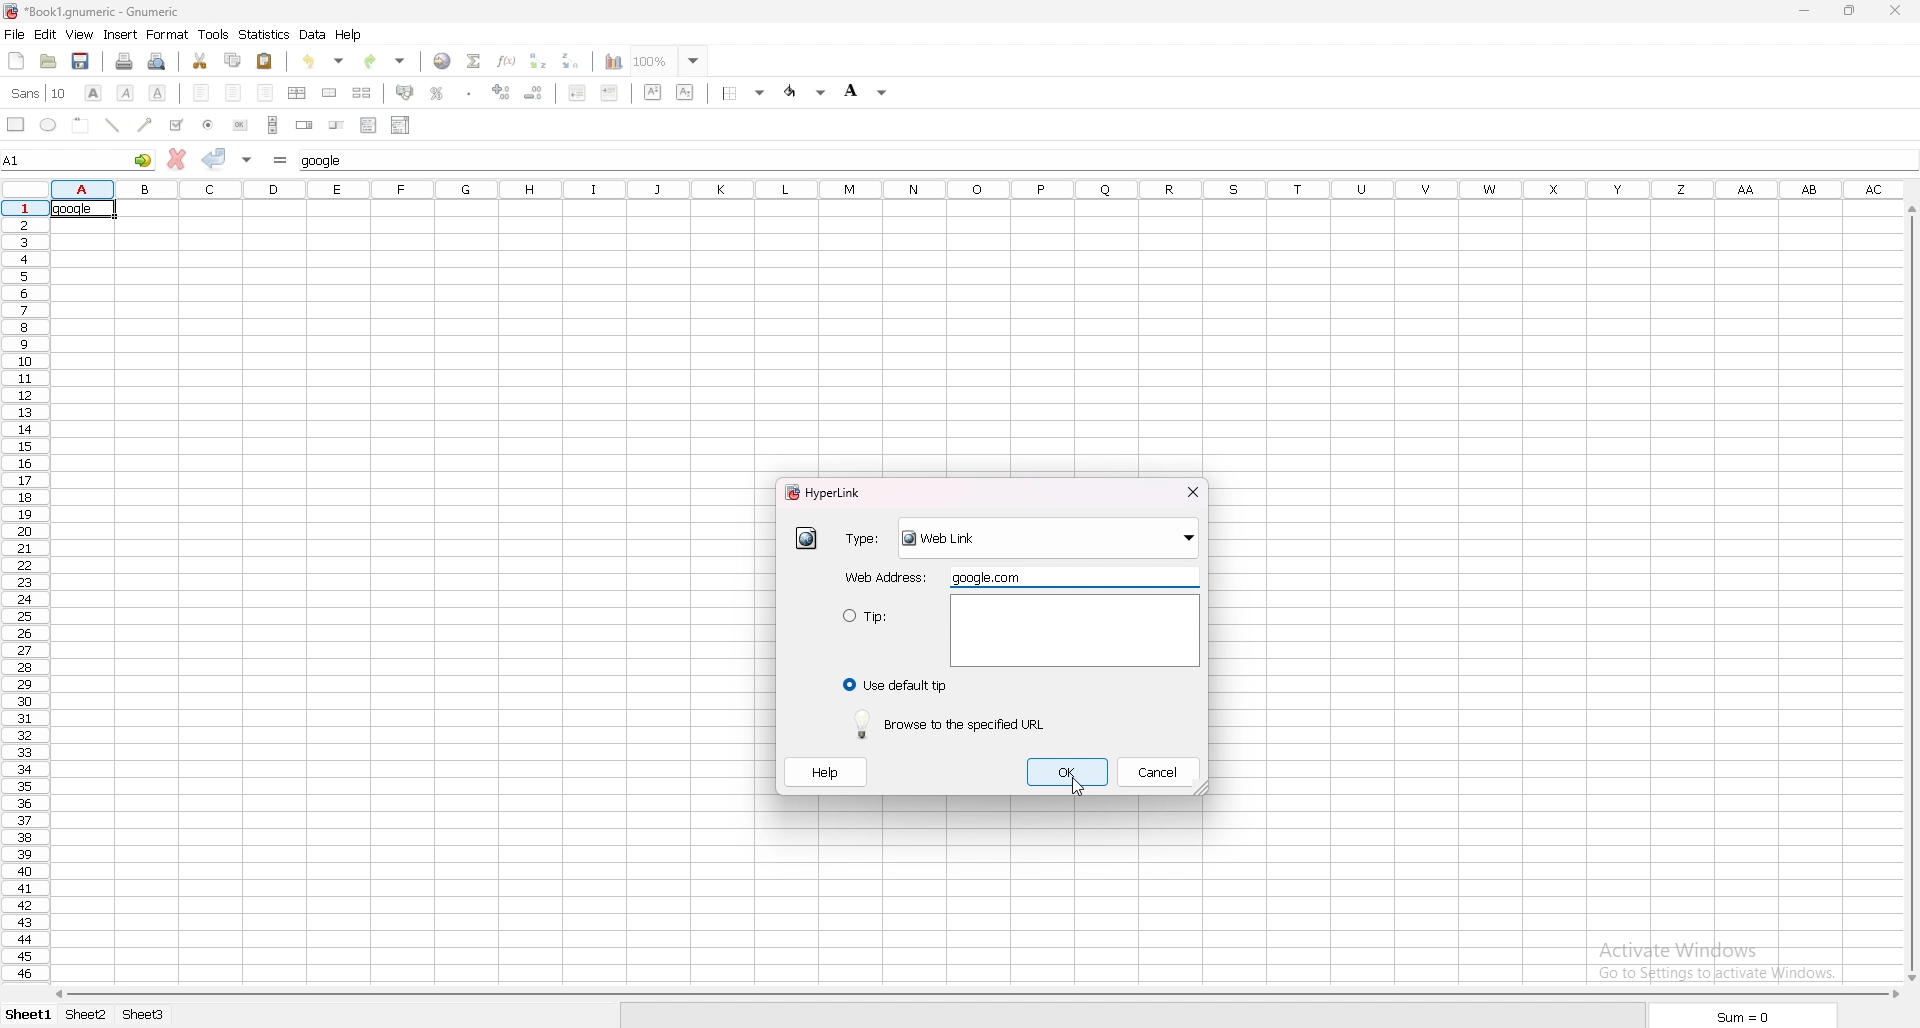  What do you see at coordinates (39, 93) in the screenshot?
I see `font` at bounding box center [39, 93].